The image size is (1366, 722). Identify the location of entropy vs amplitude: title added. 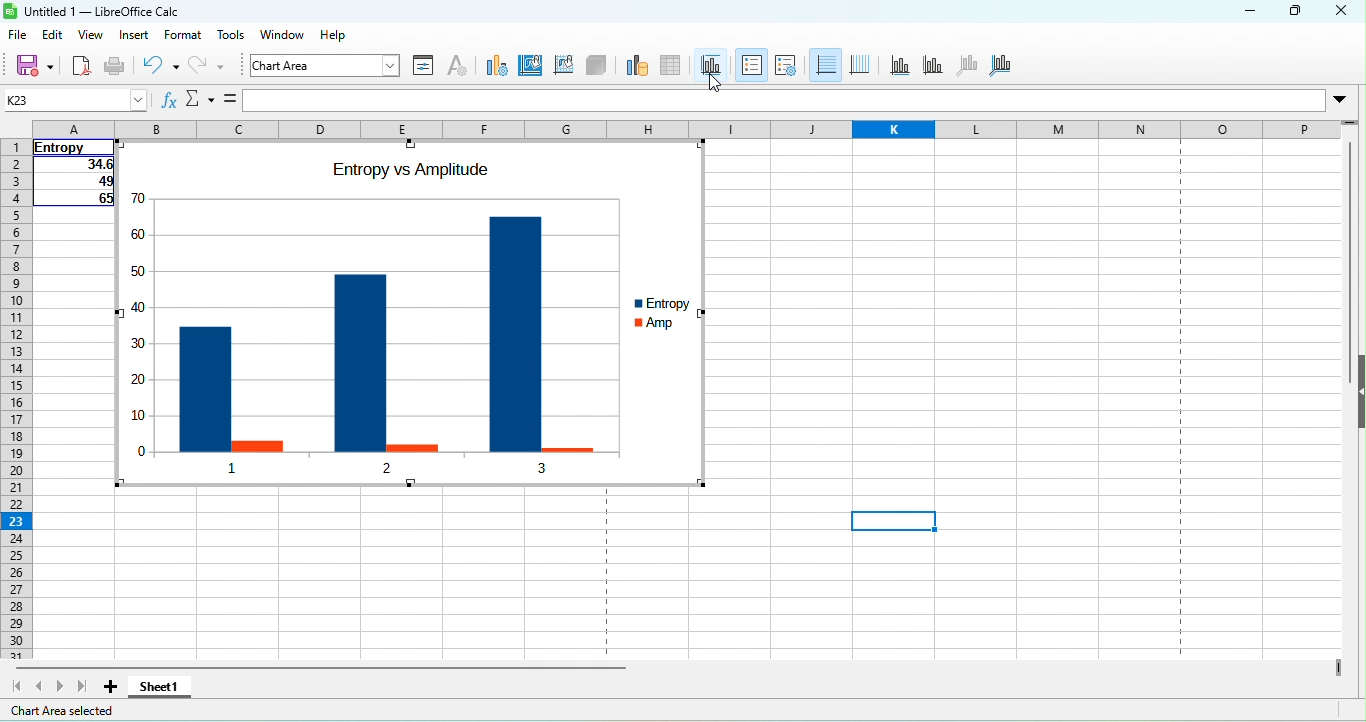
(409, 171).